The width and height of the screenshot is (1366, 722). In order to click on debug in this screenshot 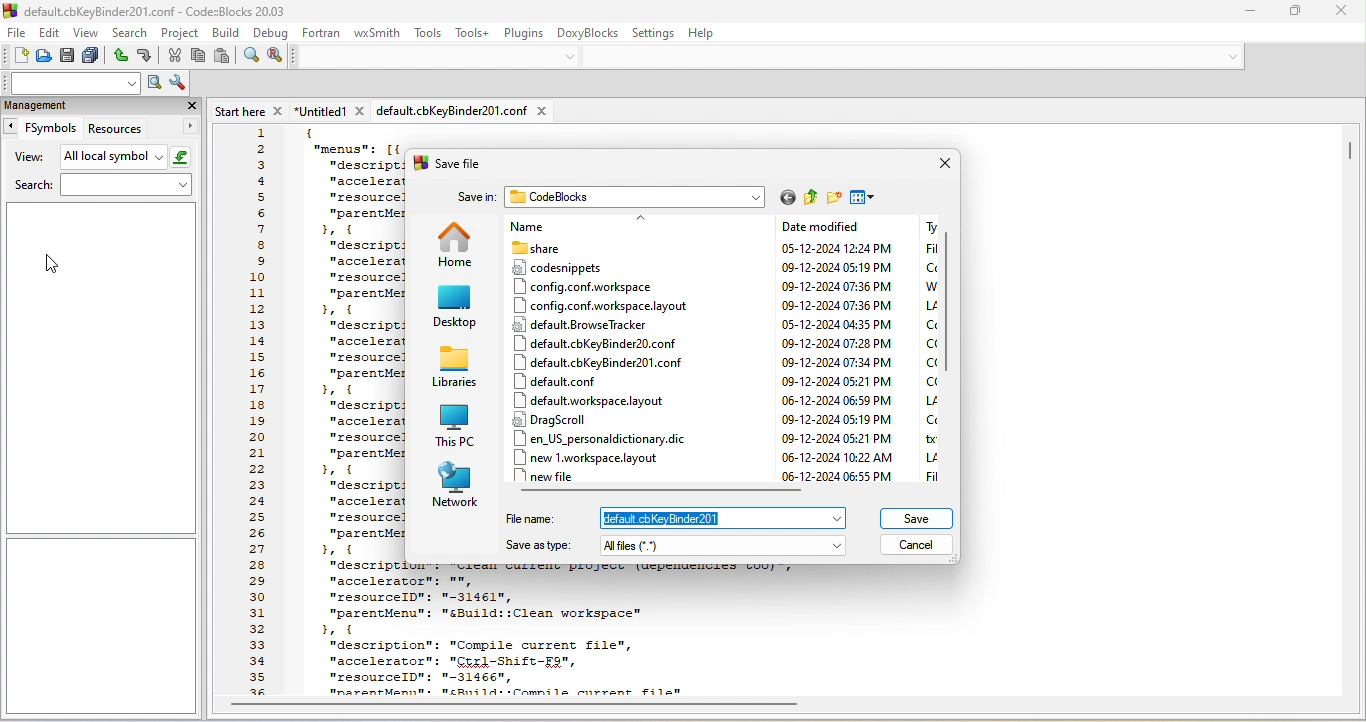, I will do `click(272, 34)`.